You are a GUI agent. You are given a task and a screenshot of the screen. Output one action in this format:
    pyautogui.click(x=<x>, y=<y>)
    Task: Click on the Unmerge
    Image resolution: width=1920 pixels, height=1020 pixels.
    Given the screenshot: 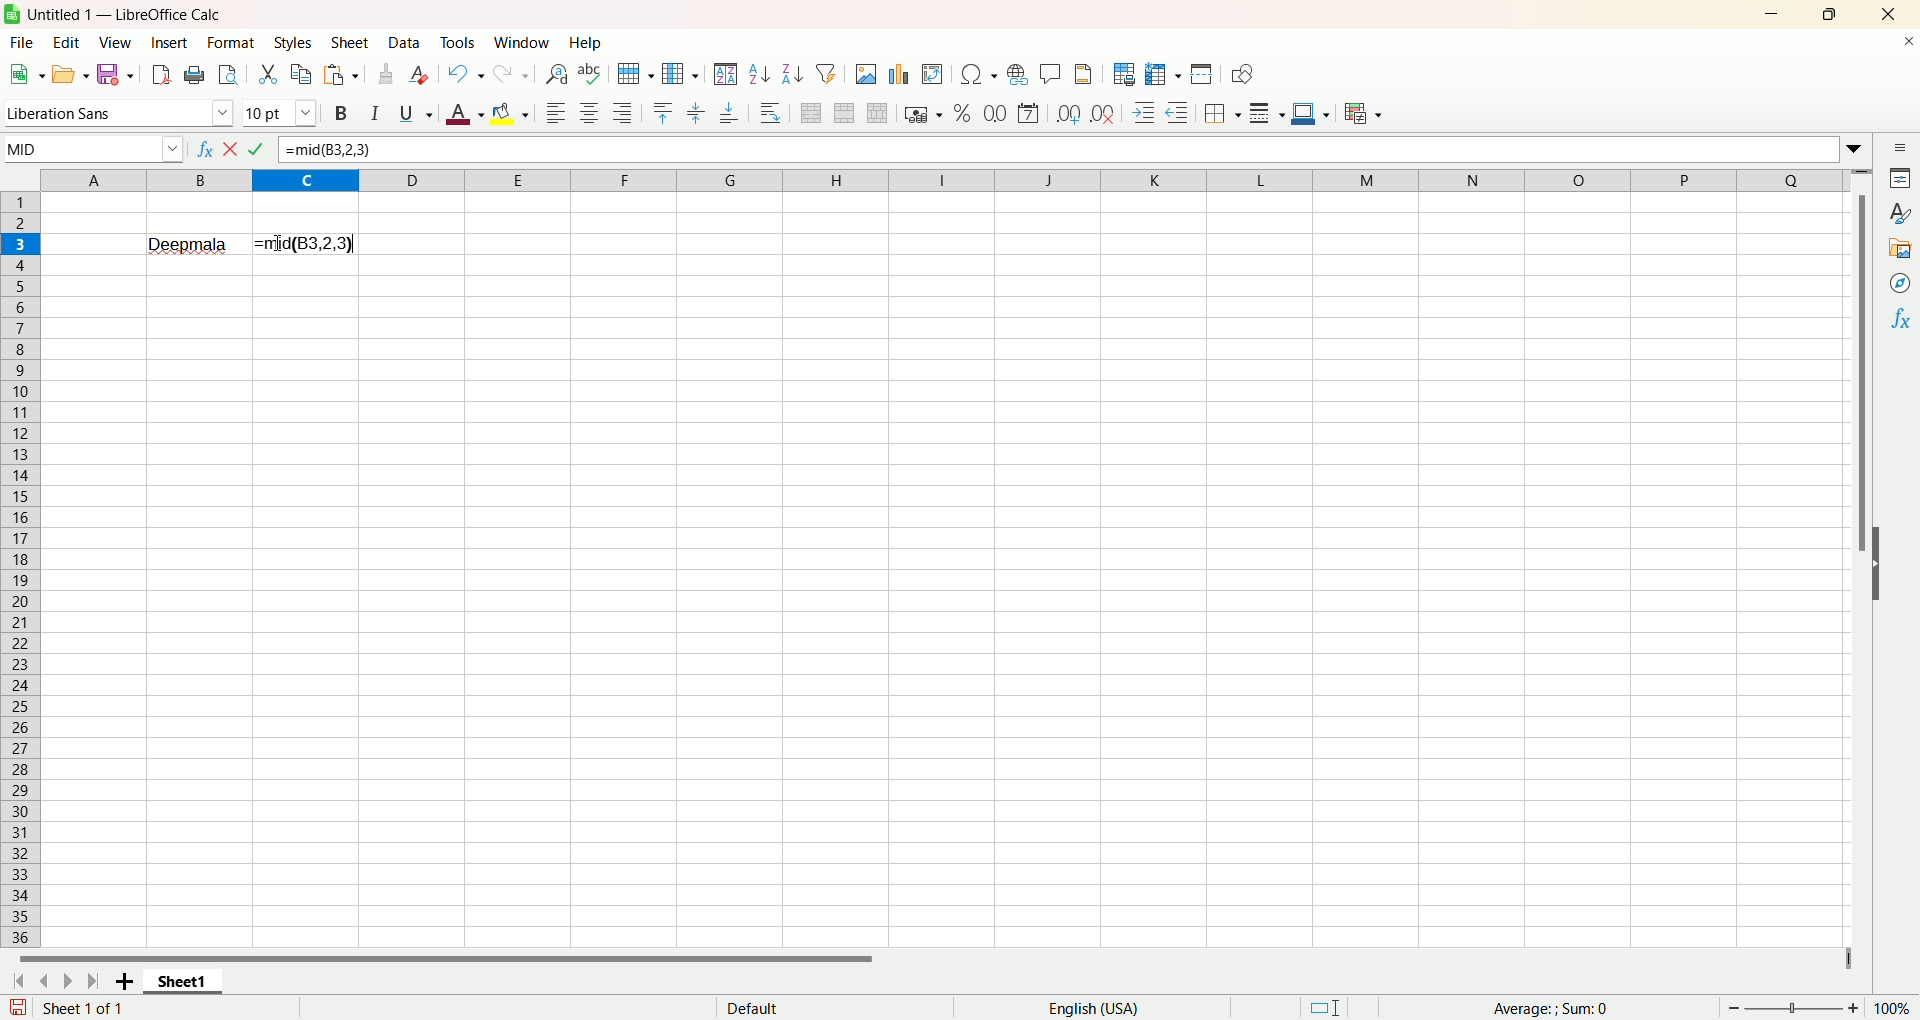 What is the action you would take?
    pyautogui.click(x=879, y=113)
    